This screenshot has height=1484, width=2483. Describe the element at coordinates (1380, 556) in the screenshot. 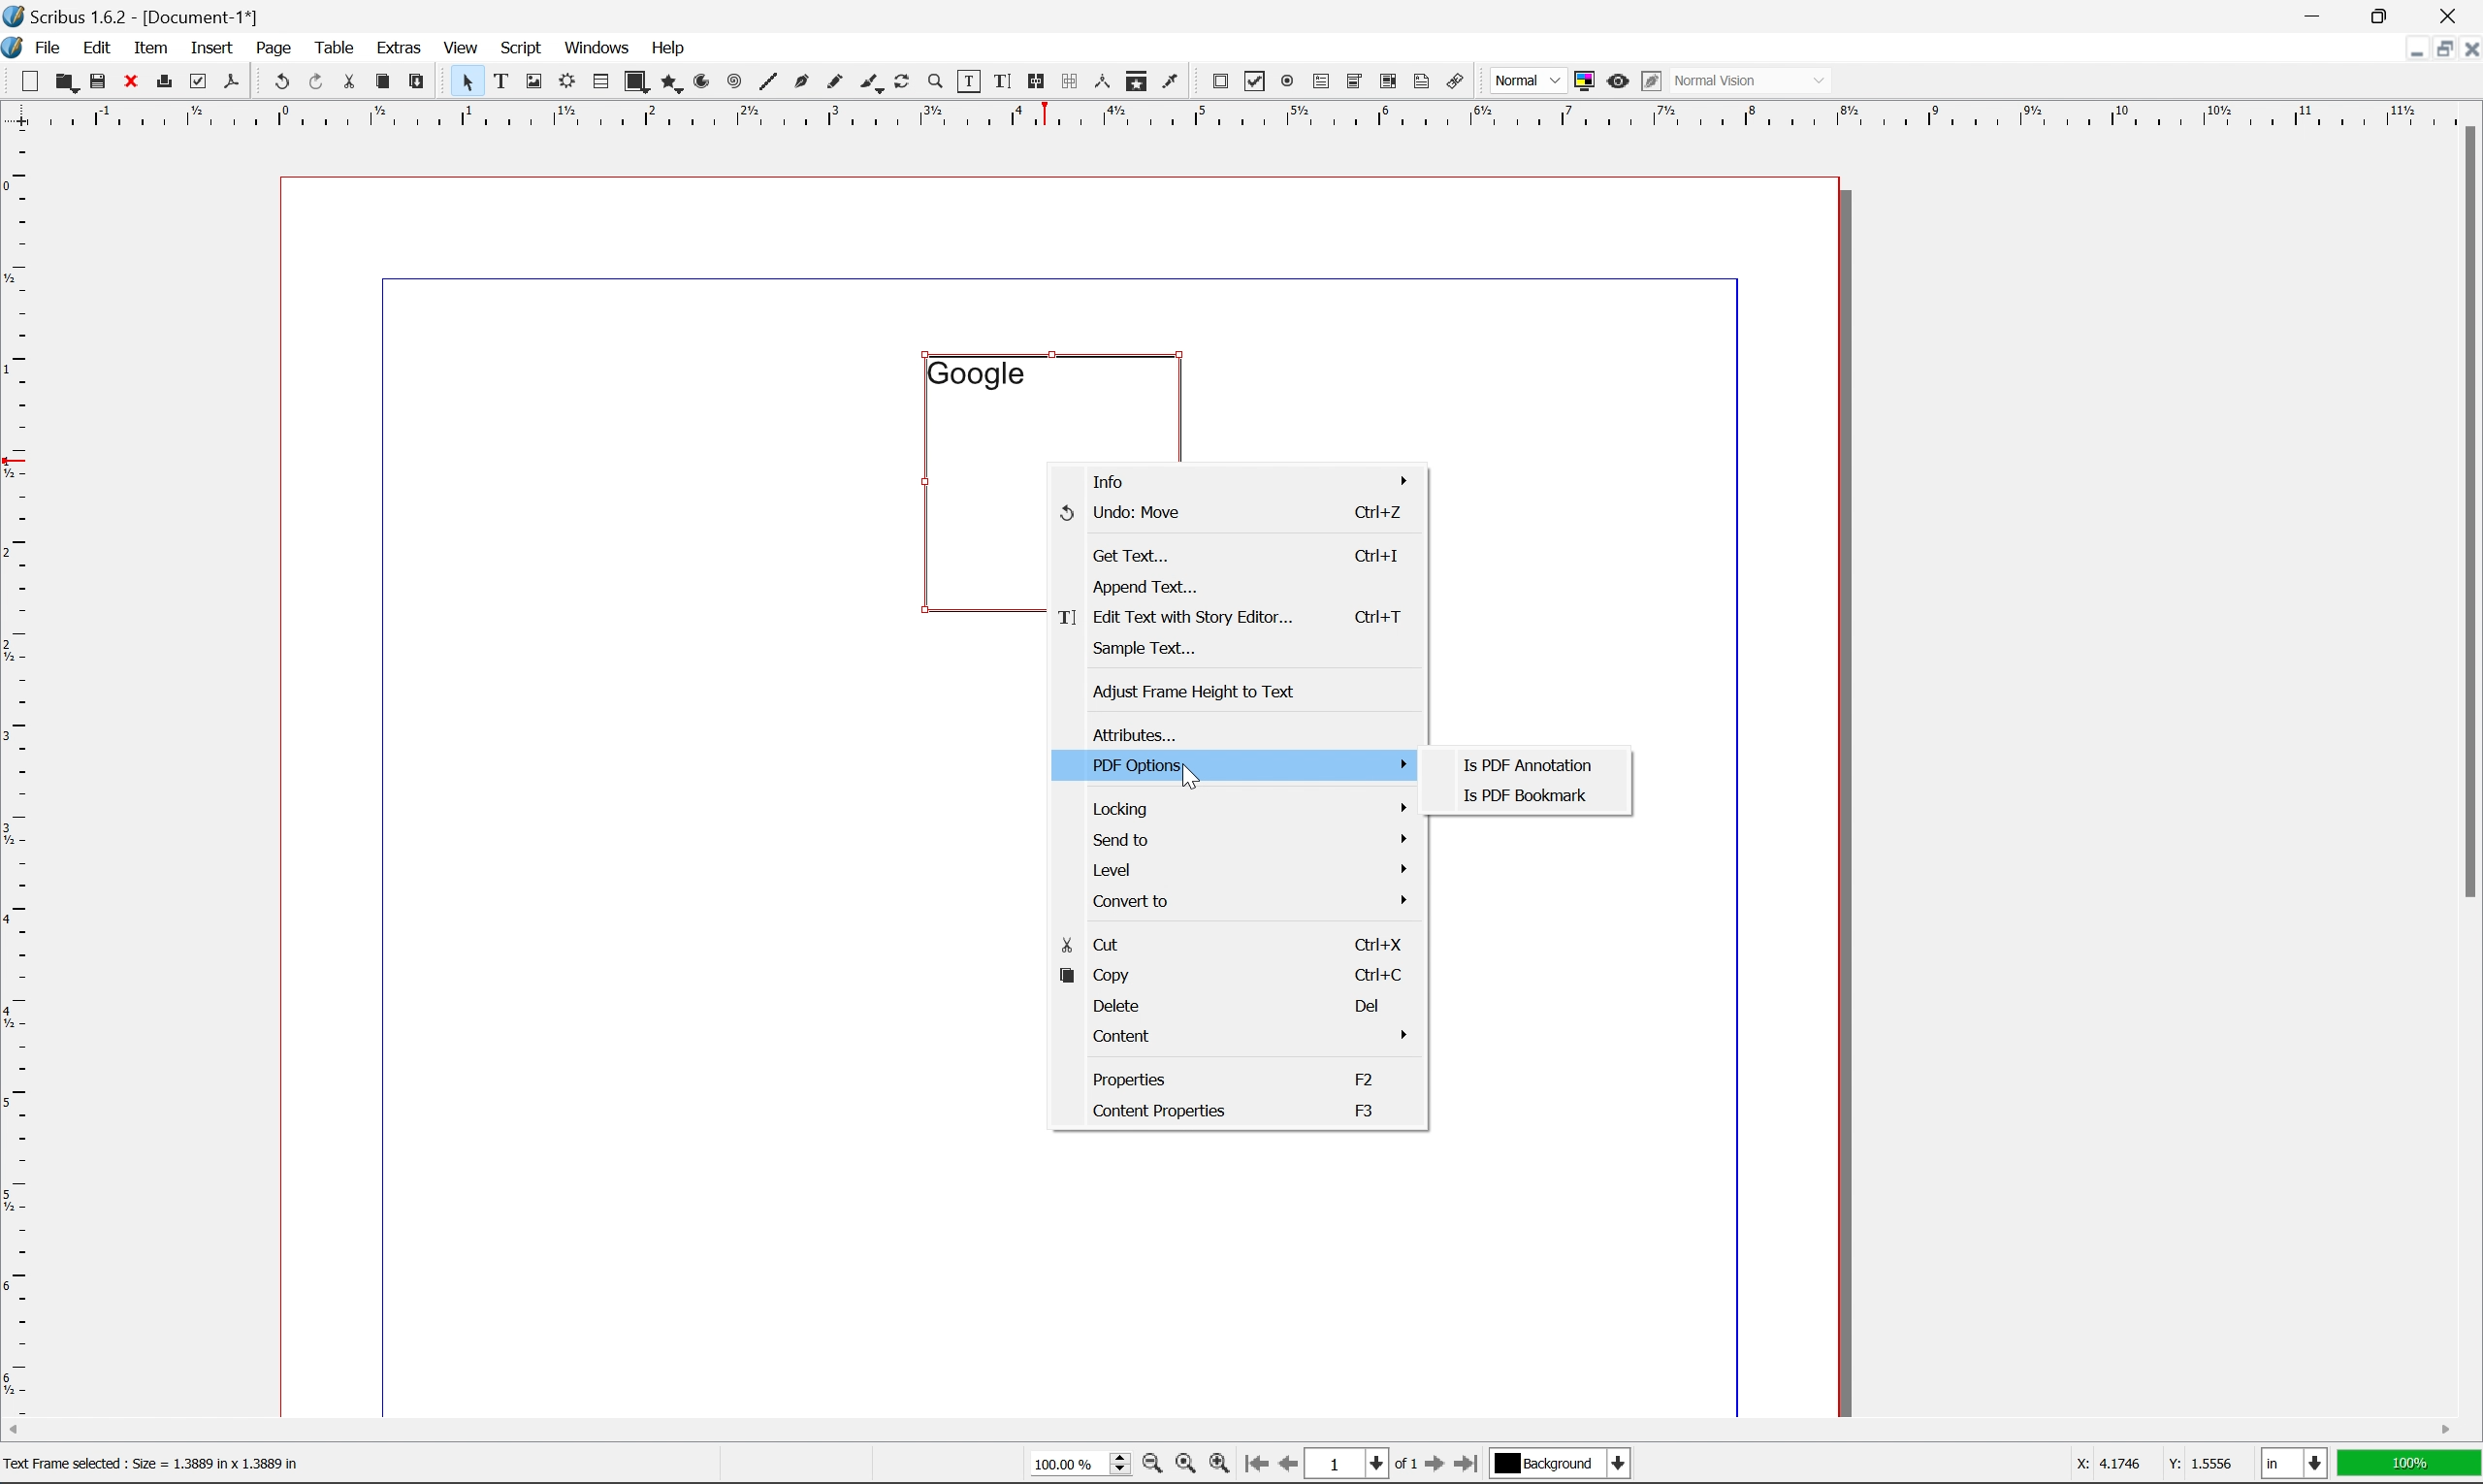

I see `ctrl+i` at that location.